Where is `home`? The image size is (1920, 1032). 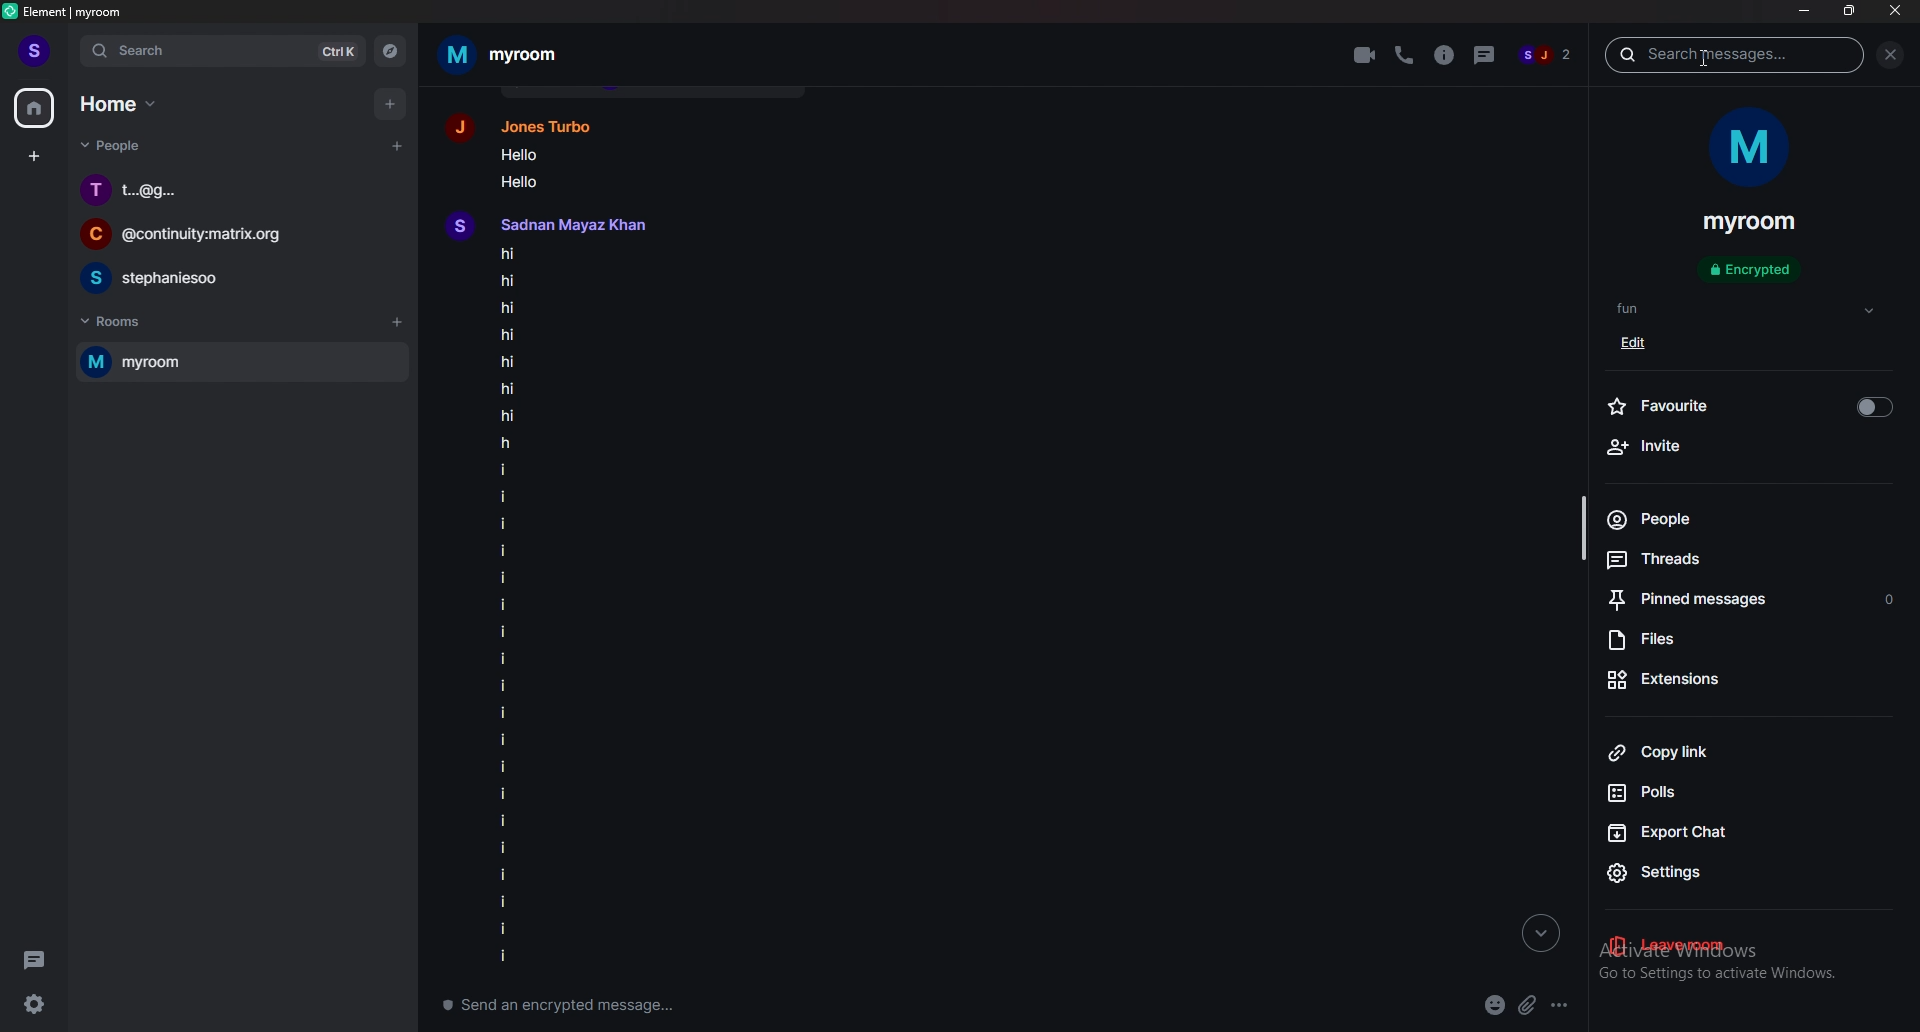
home is located at coordinates (36, 107).